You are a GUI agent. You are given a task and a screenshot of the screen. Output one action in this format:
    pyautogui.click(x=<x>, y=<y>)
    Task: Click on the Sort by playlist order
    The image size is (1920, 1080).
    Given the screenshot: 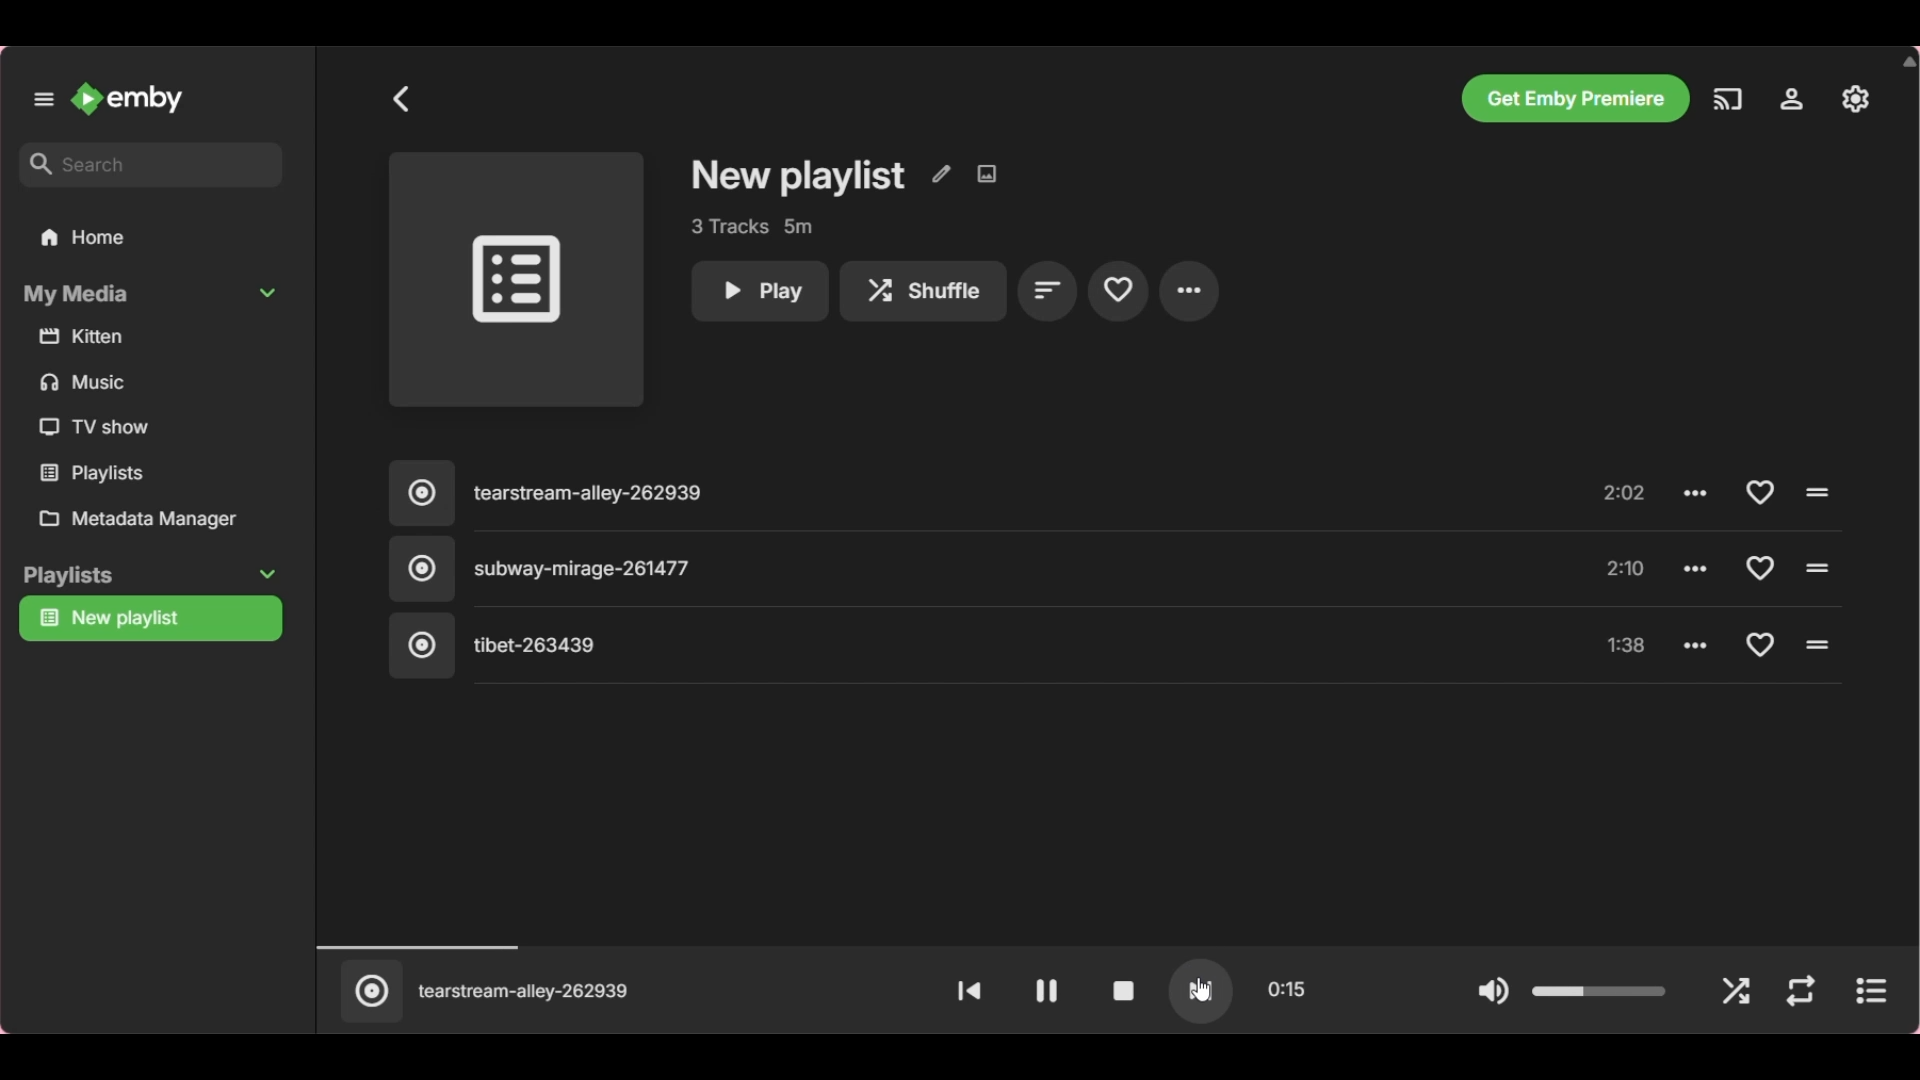 What is the action you would take?
    pyautogui.click(x=1046, y=290)
    